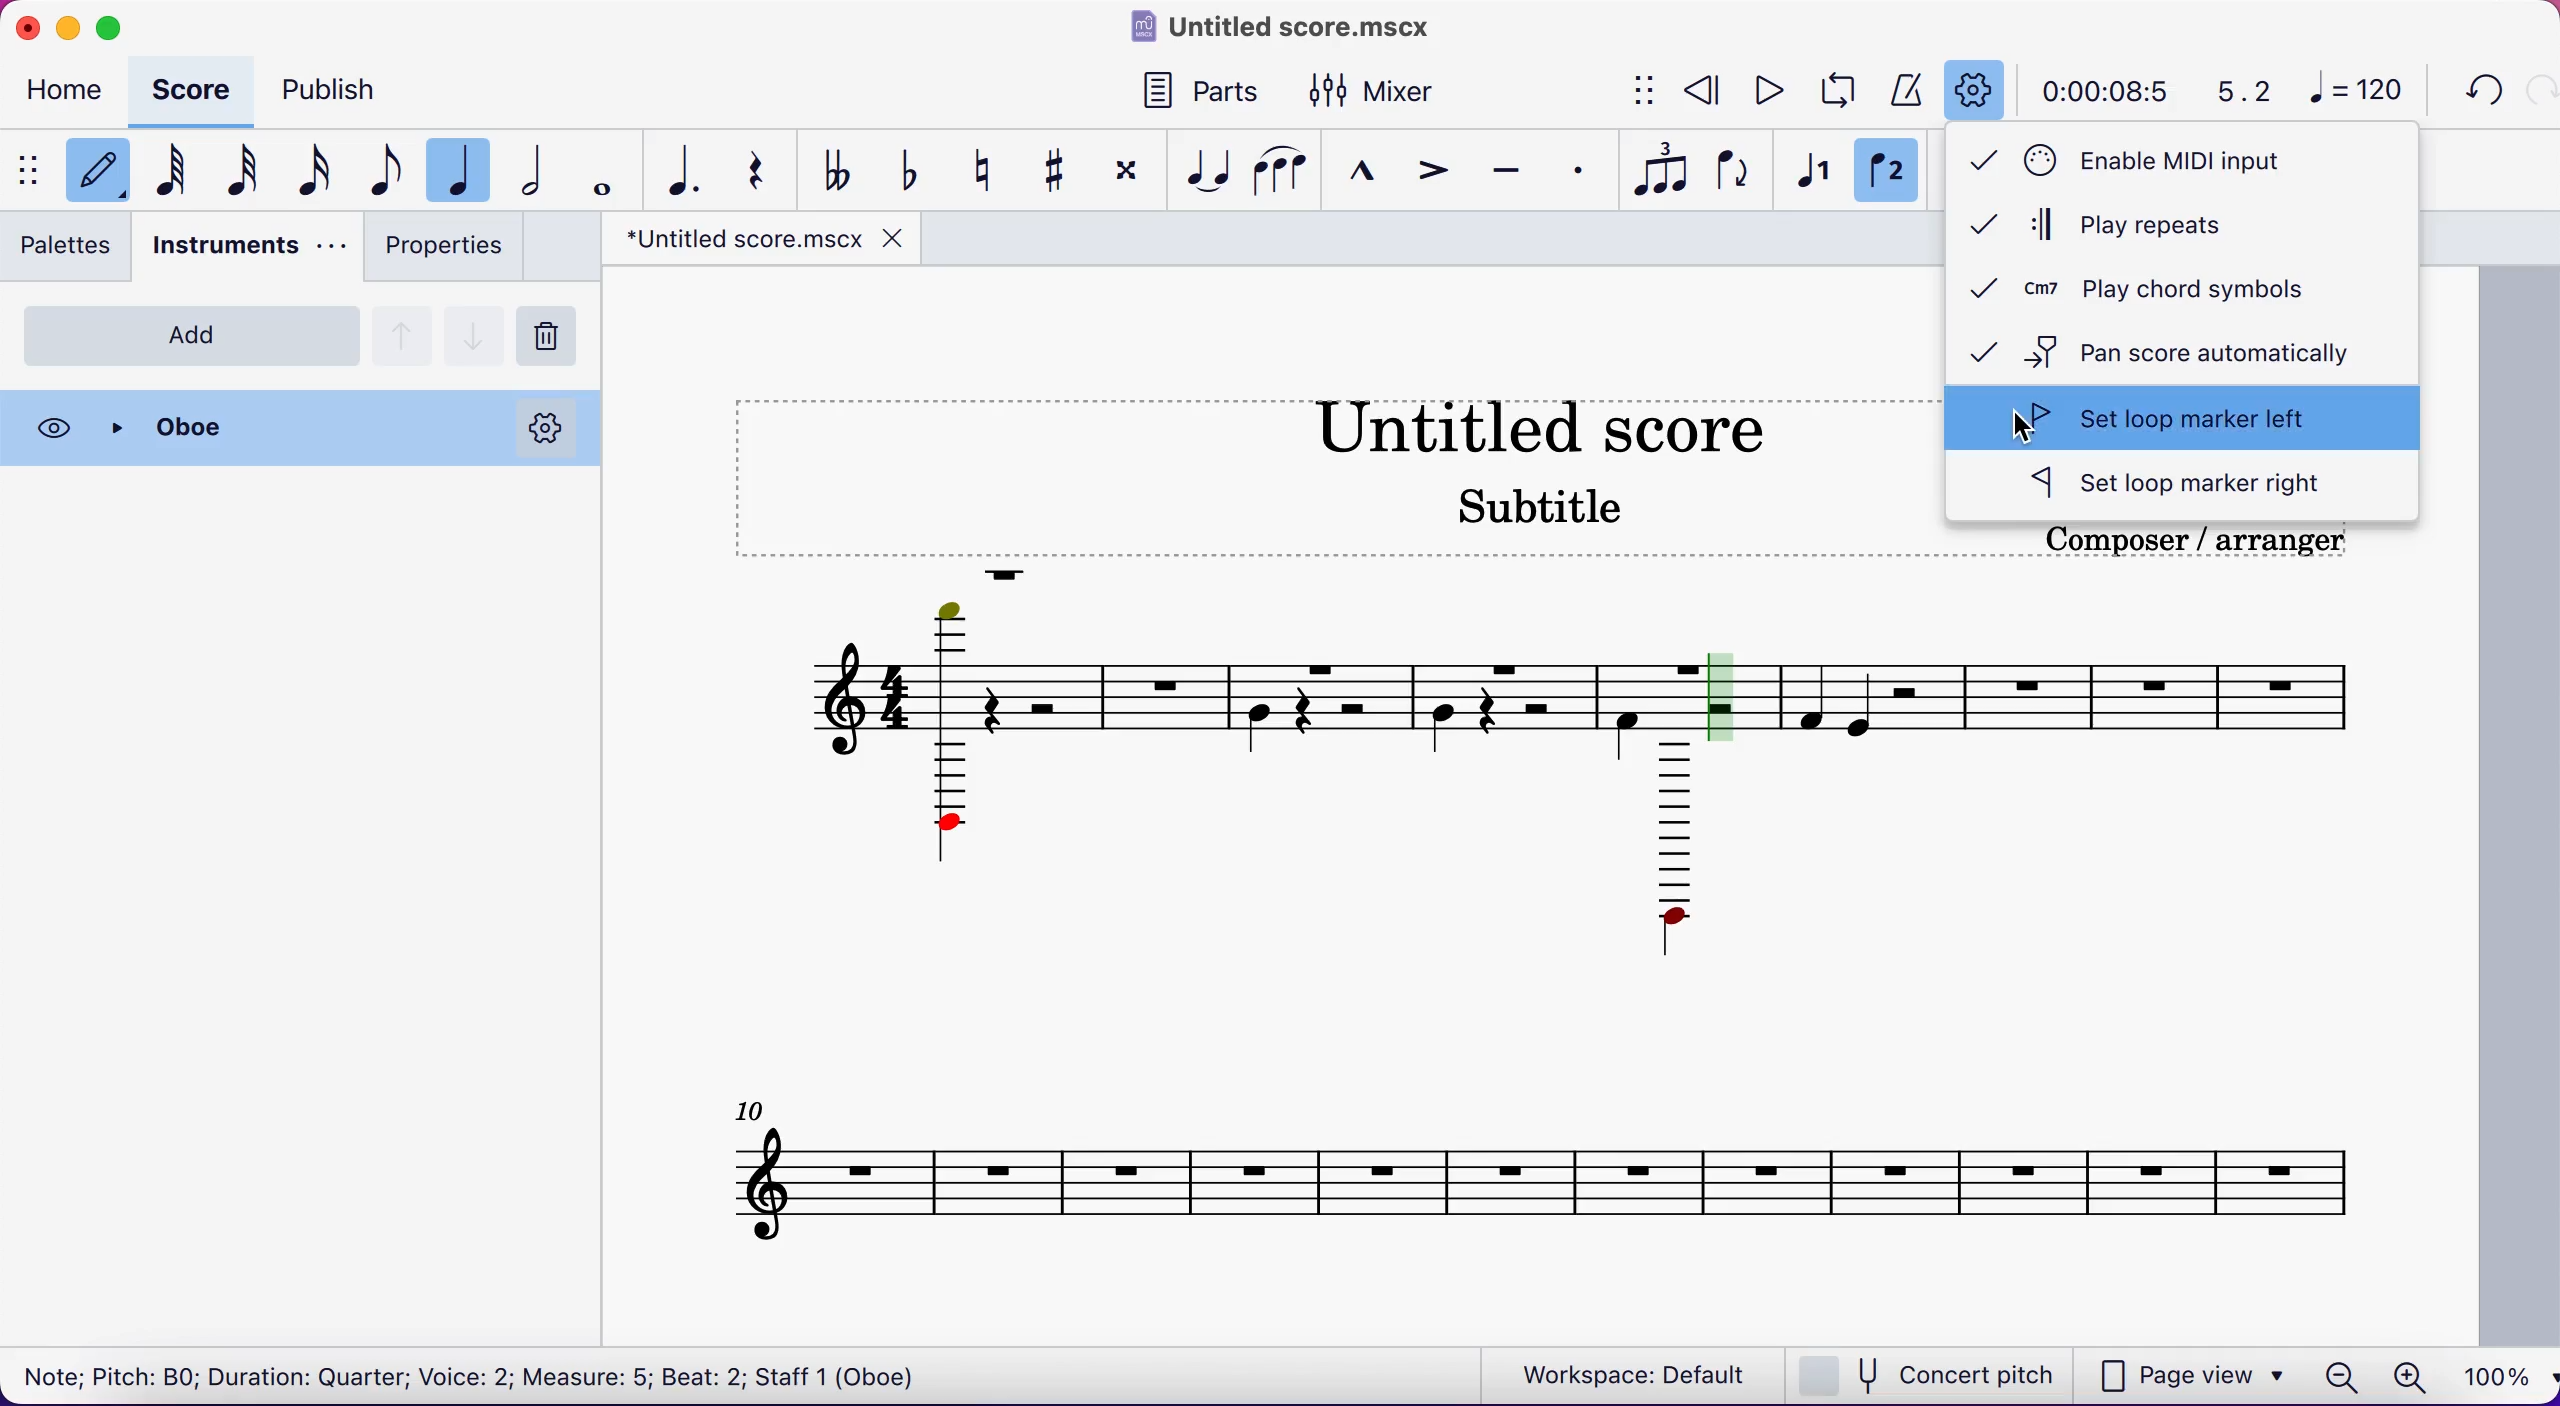 The width and height of the screenshot is (2560, 1406). What do you see at coordinates (26, 169) in the screenshot?
I see `menu` at bounding box center [26, 169].